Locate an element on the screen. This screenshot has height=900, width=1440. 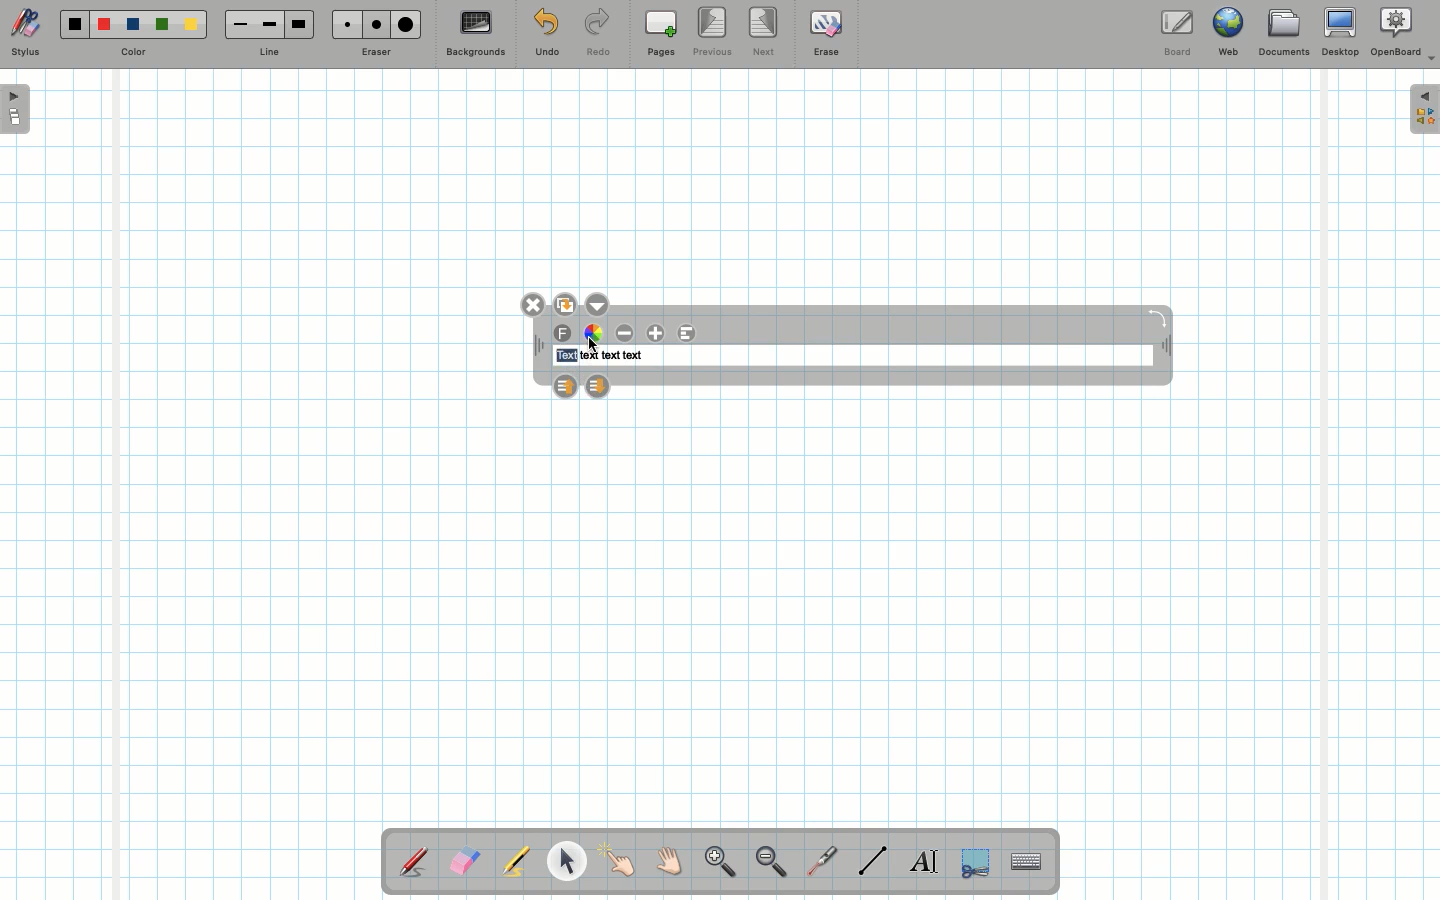
Increase font size is located at coordinates (658, 333).